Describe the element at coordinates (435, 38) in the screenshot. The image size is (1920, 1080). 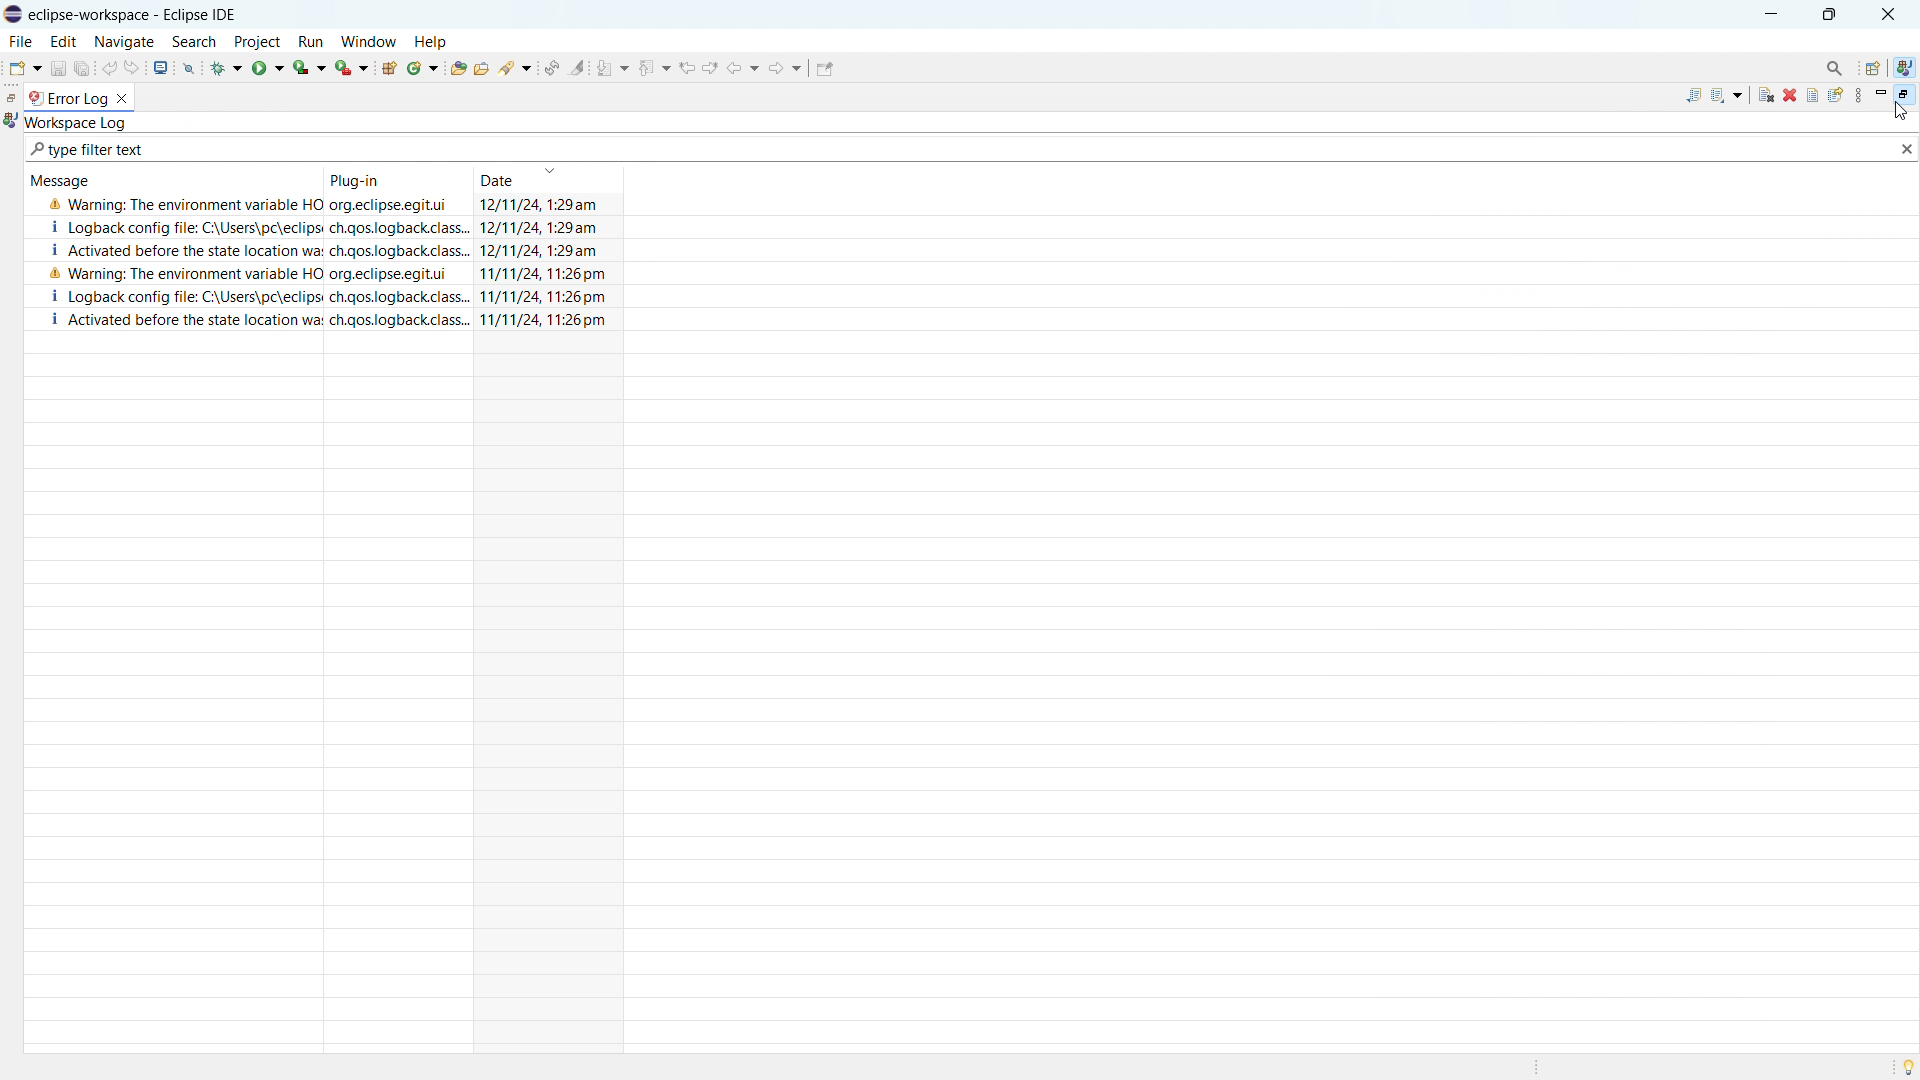
I see `help` at that location.